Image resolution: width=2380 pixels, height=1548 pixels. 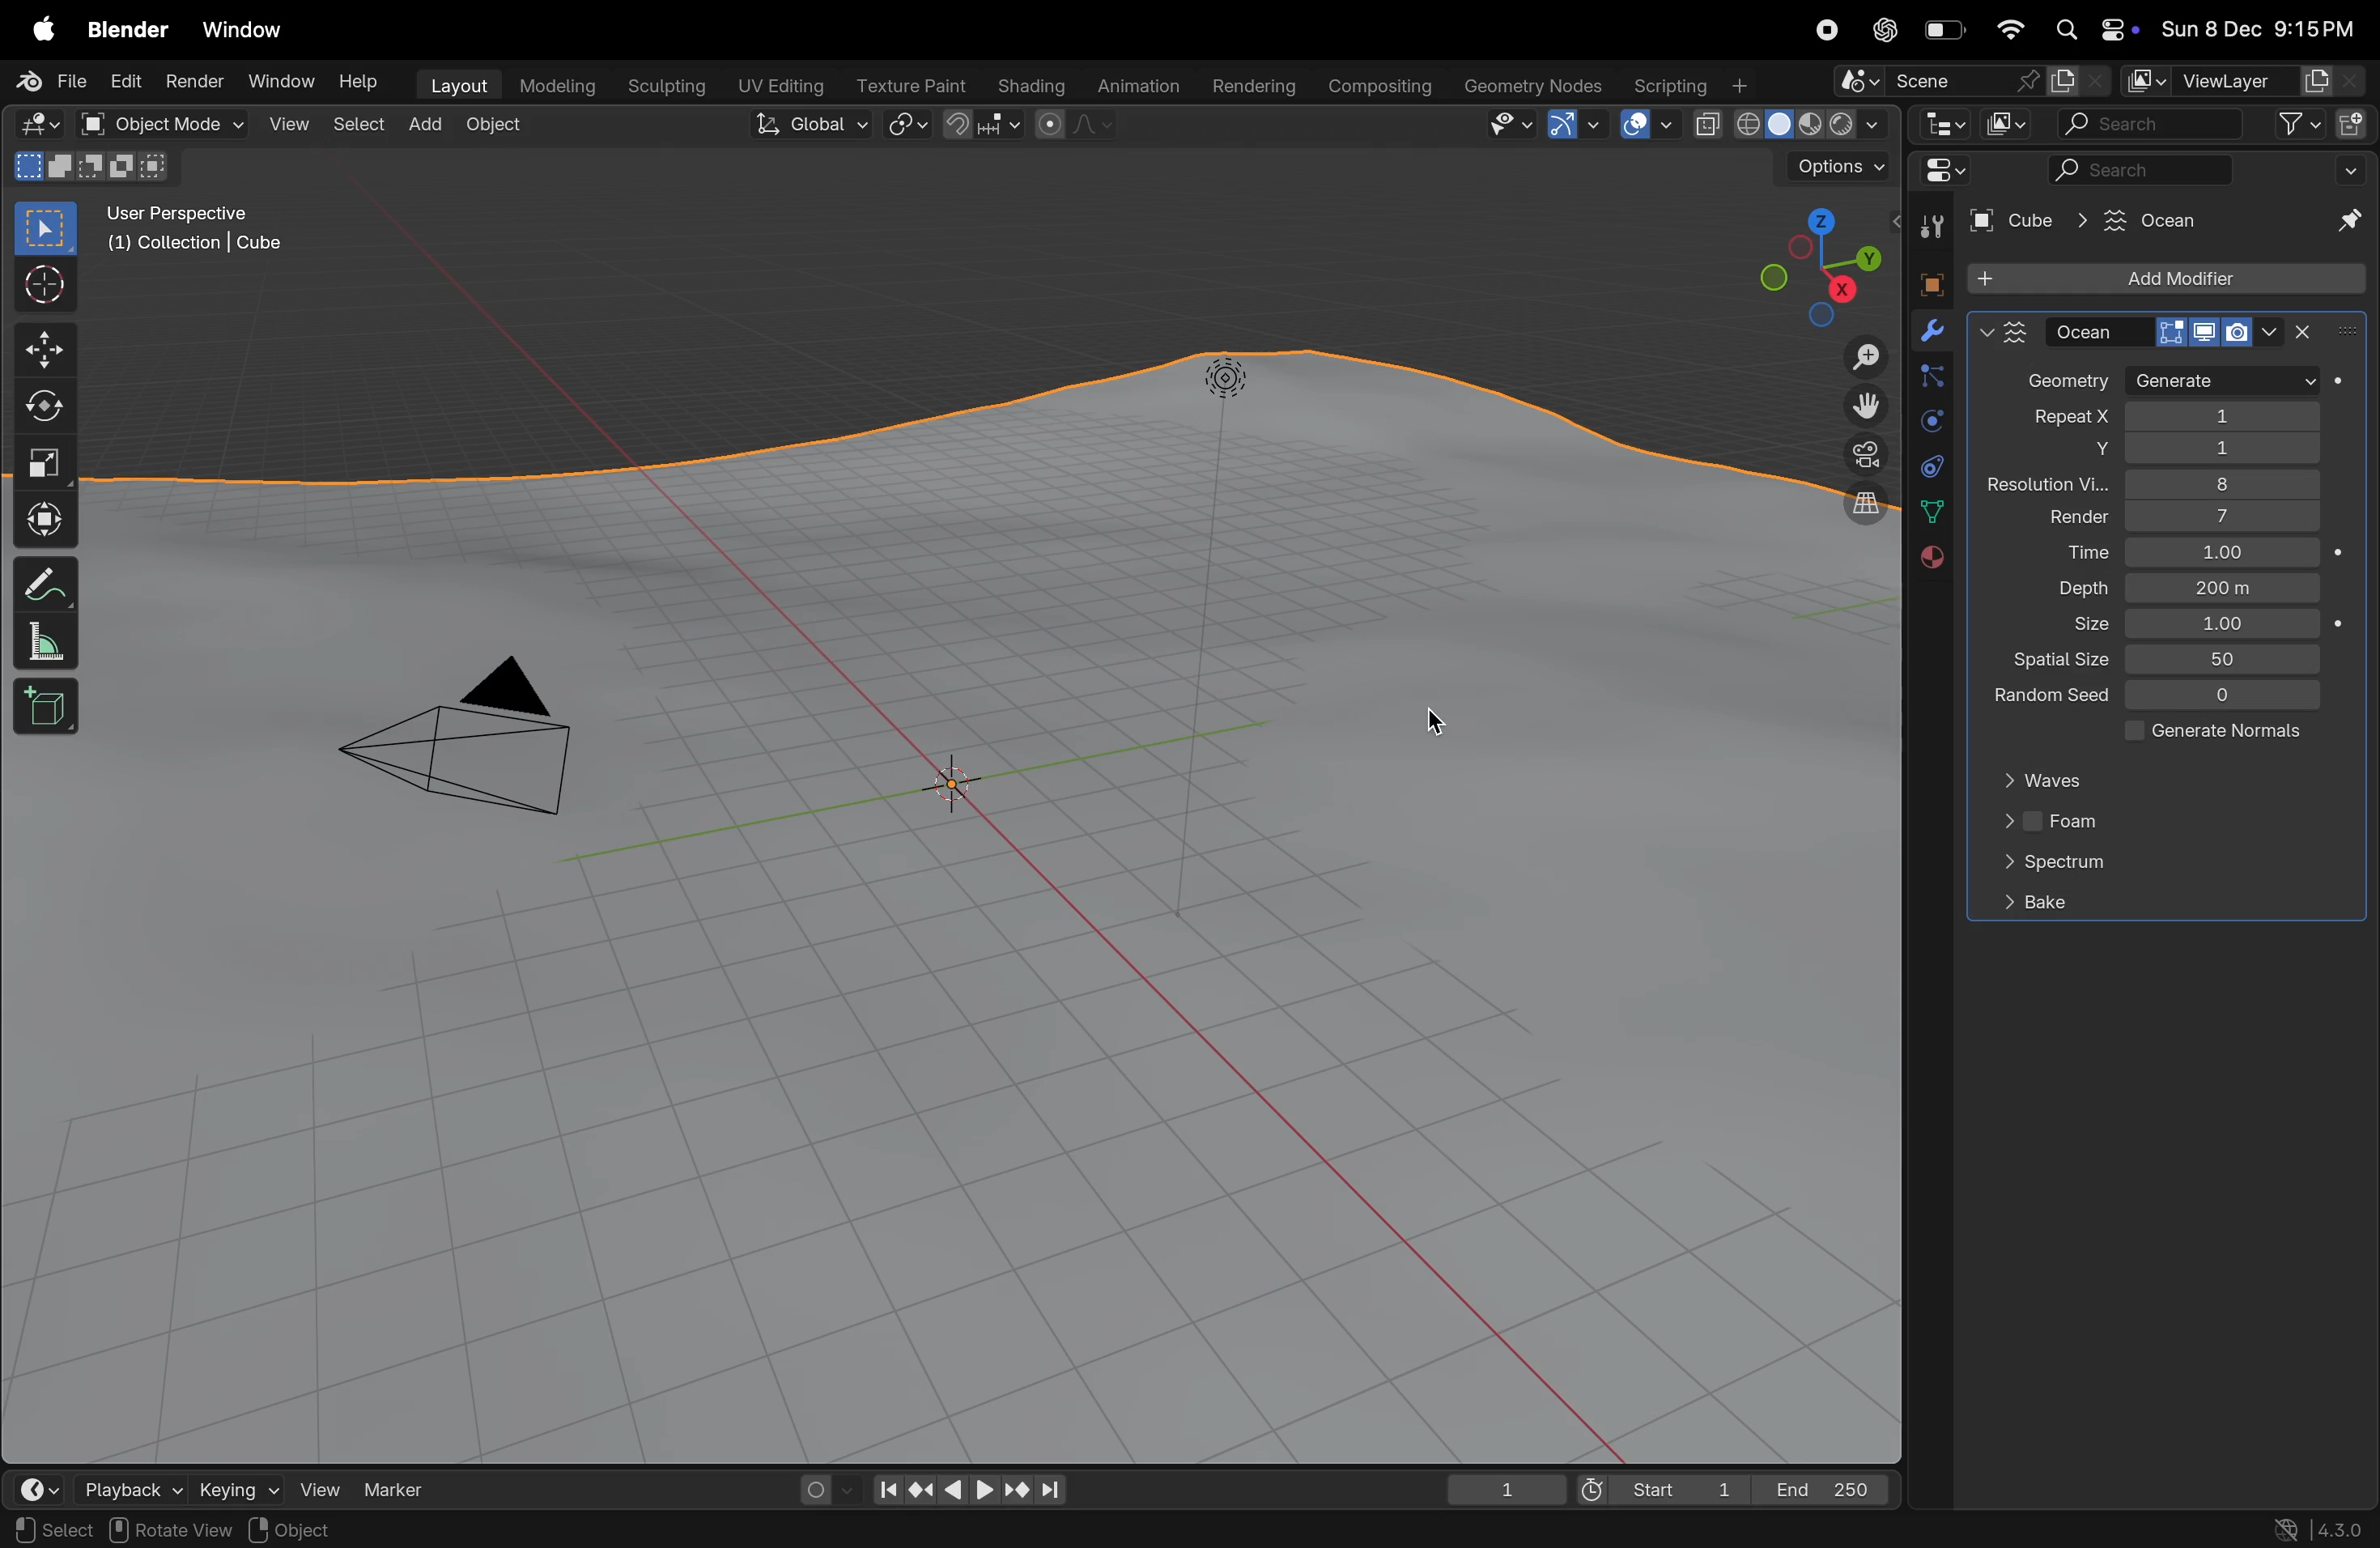 What do you see at coordinates (261, 1530) in the screenshot?
I see `Pan View` at bounding box center [261, 1530].